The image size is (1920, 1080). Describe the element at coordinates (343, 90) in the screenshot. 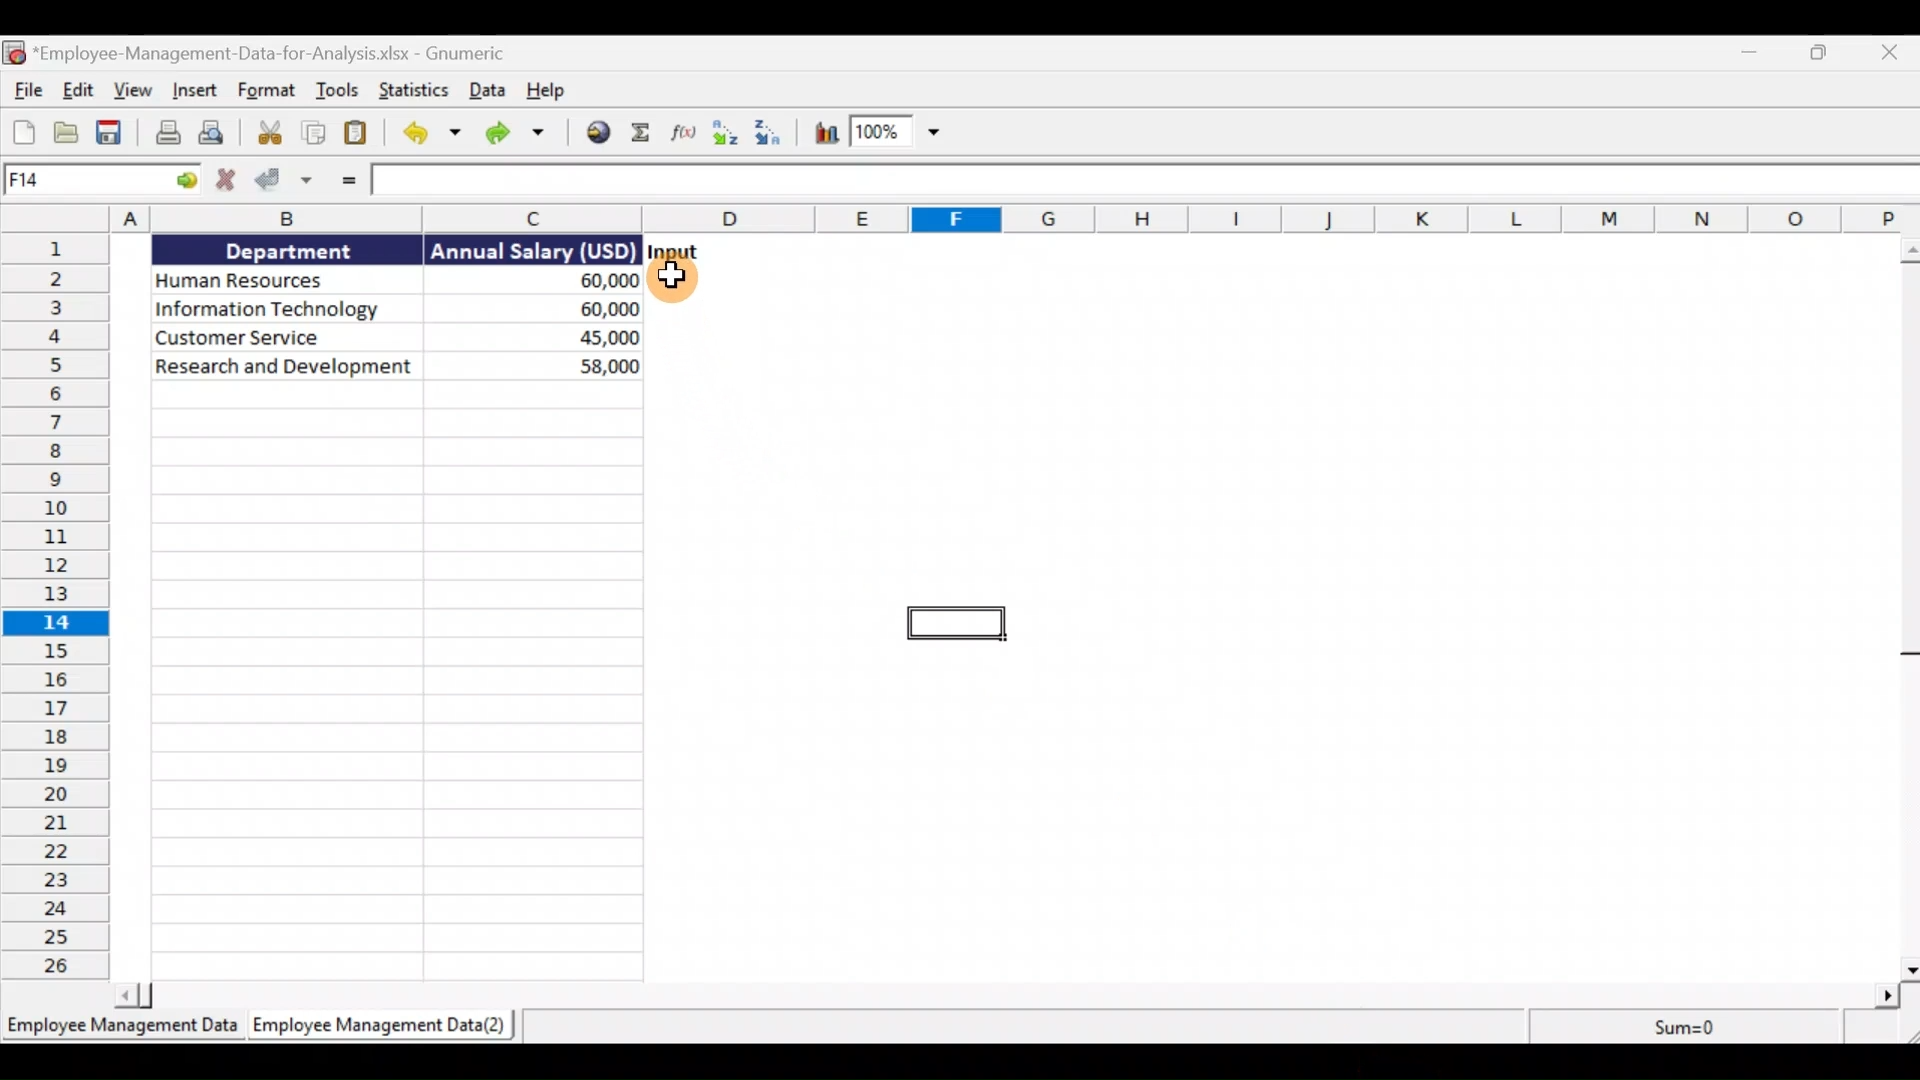

I see `Tools` at that location.